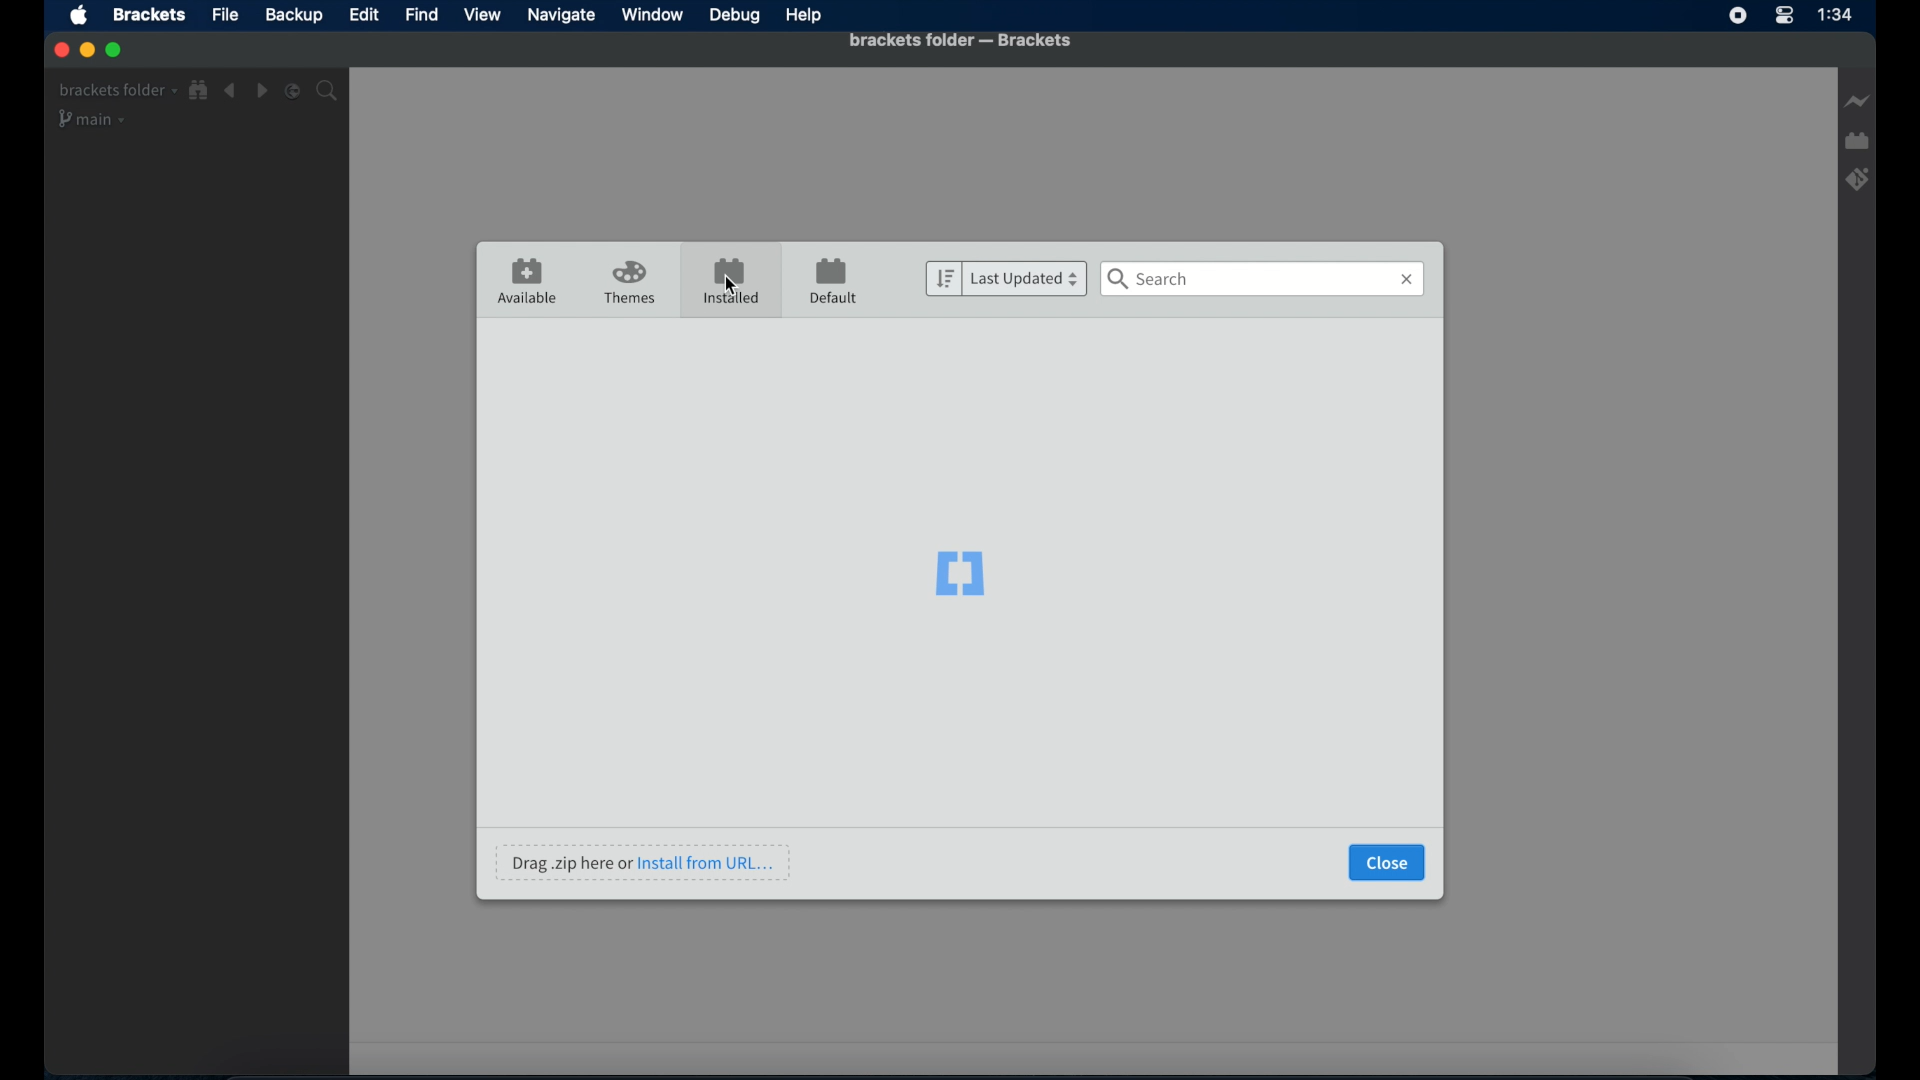 This screenshot has width=1920, height=1080. I want to click on Control center, so click(1783, 16).